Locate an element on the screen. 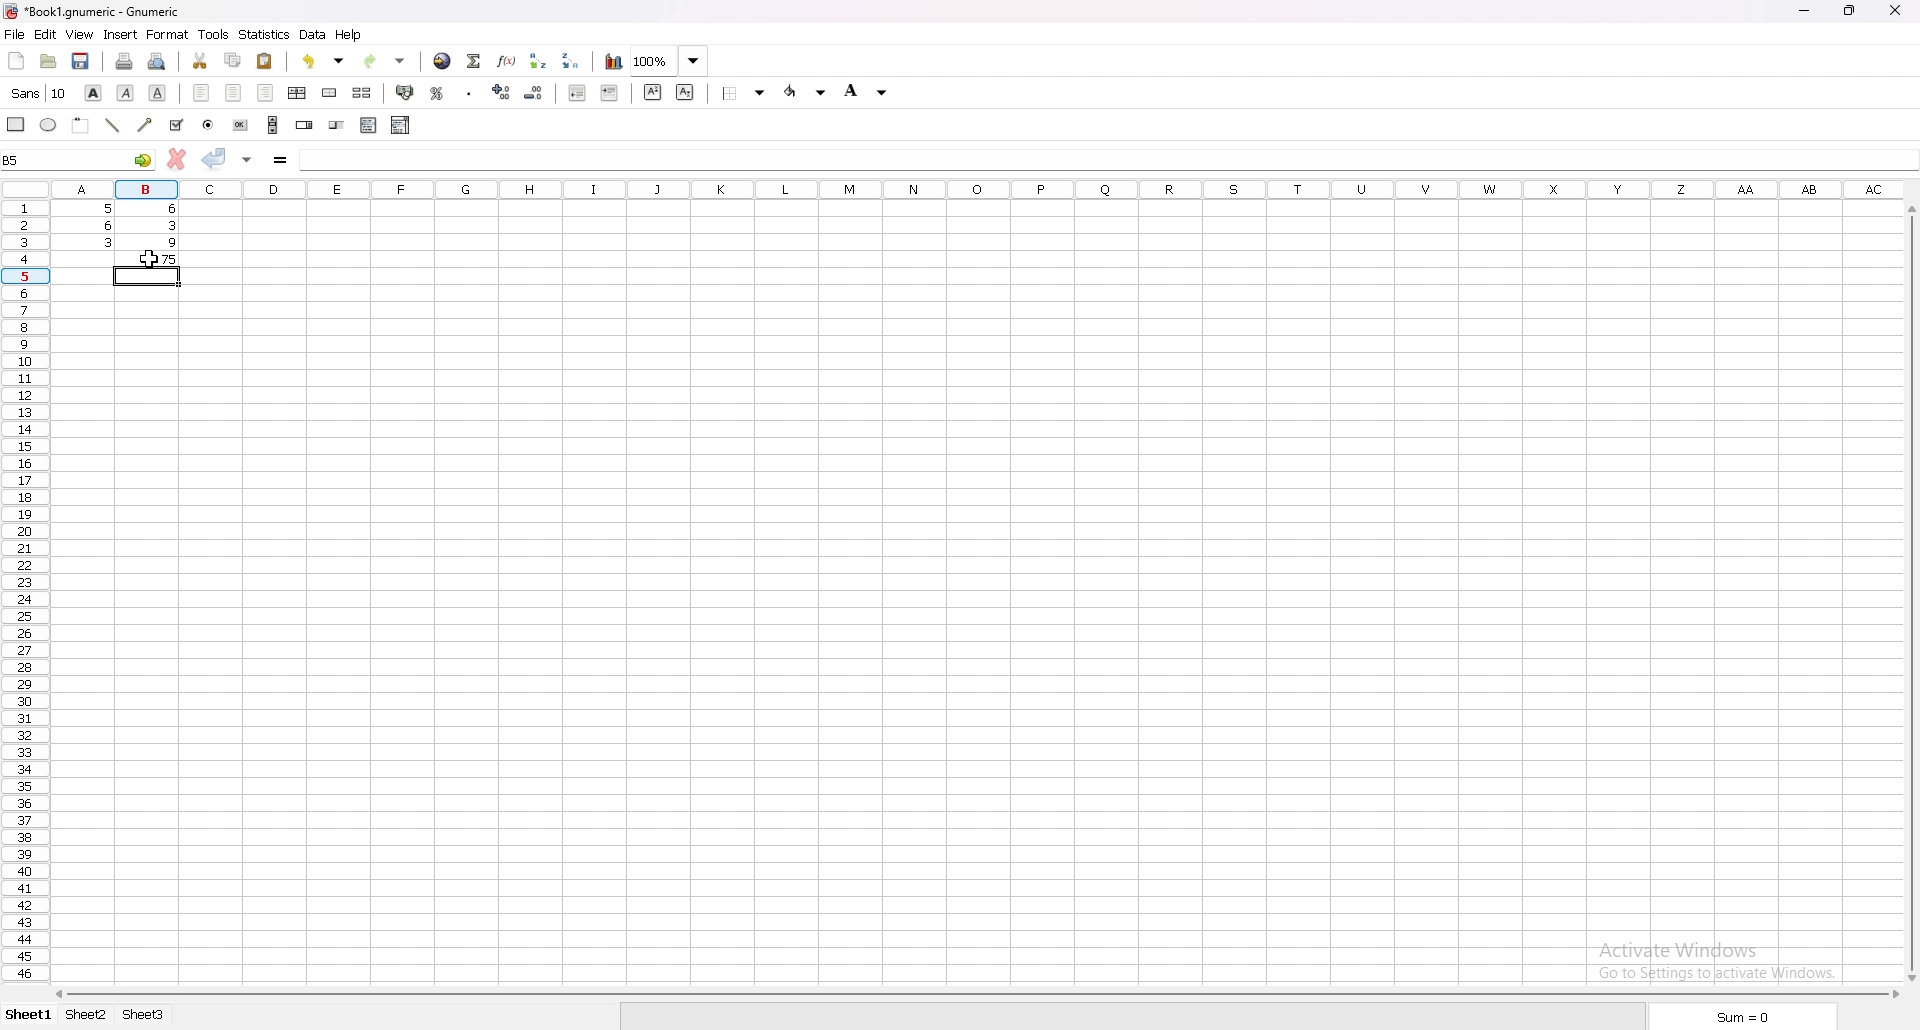 The height and width of the screenshot is (1030, 1920). subscript is located at coordinates (685, 92).